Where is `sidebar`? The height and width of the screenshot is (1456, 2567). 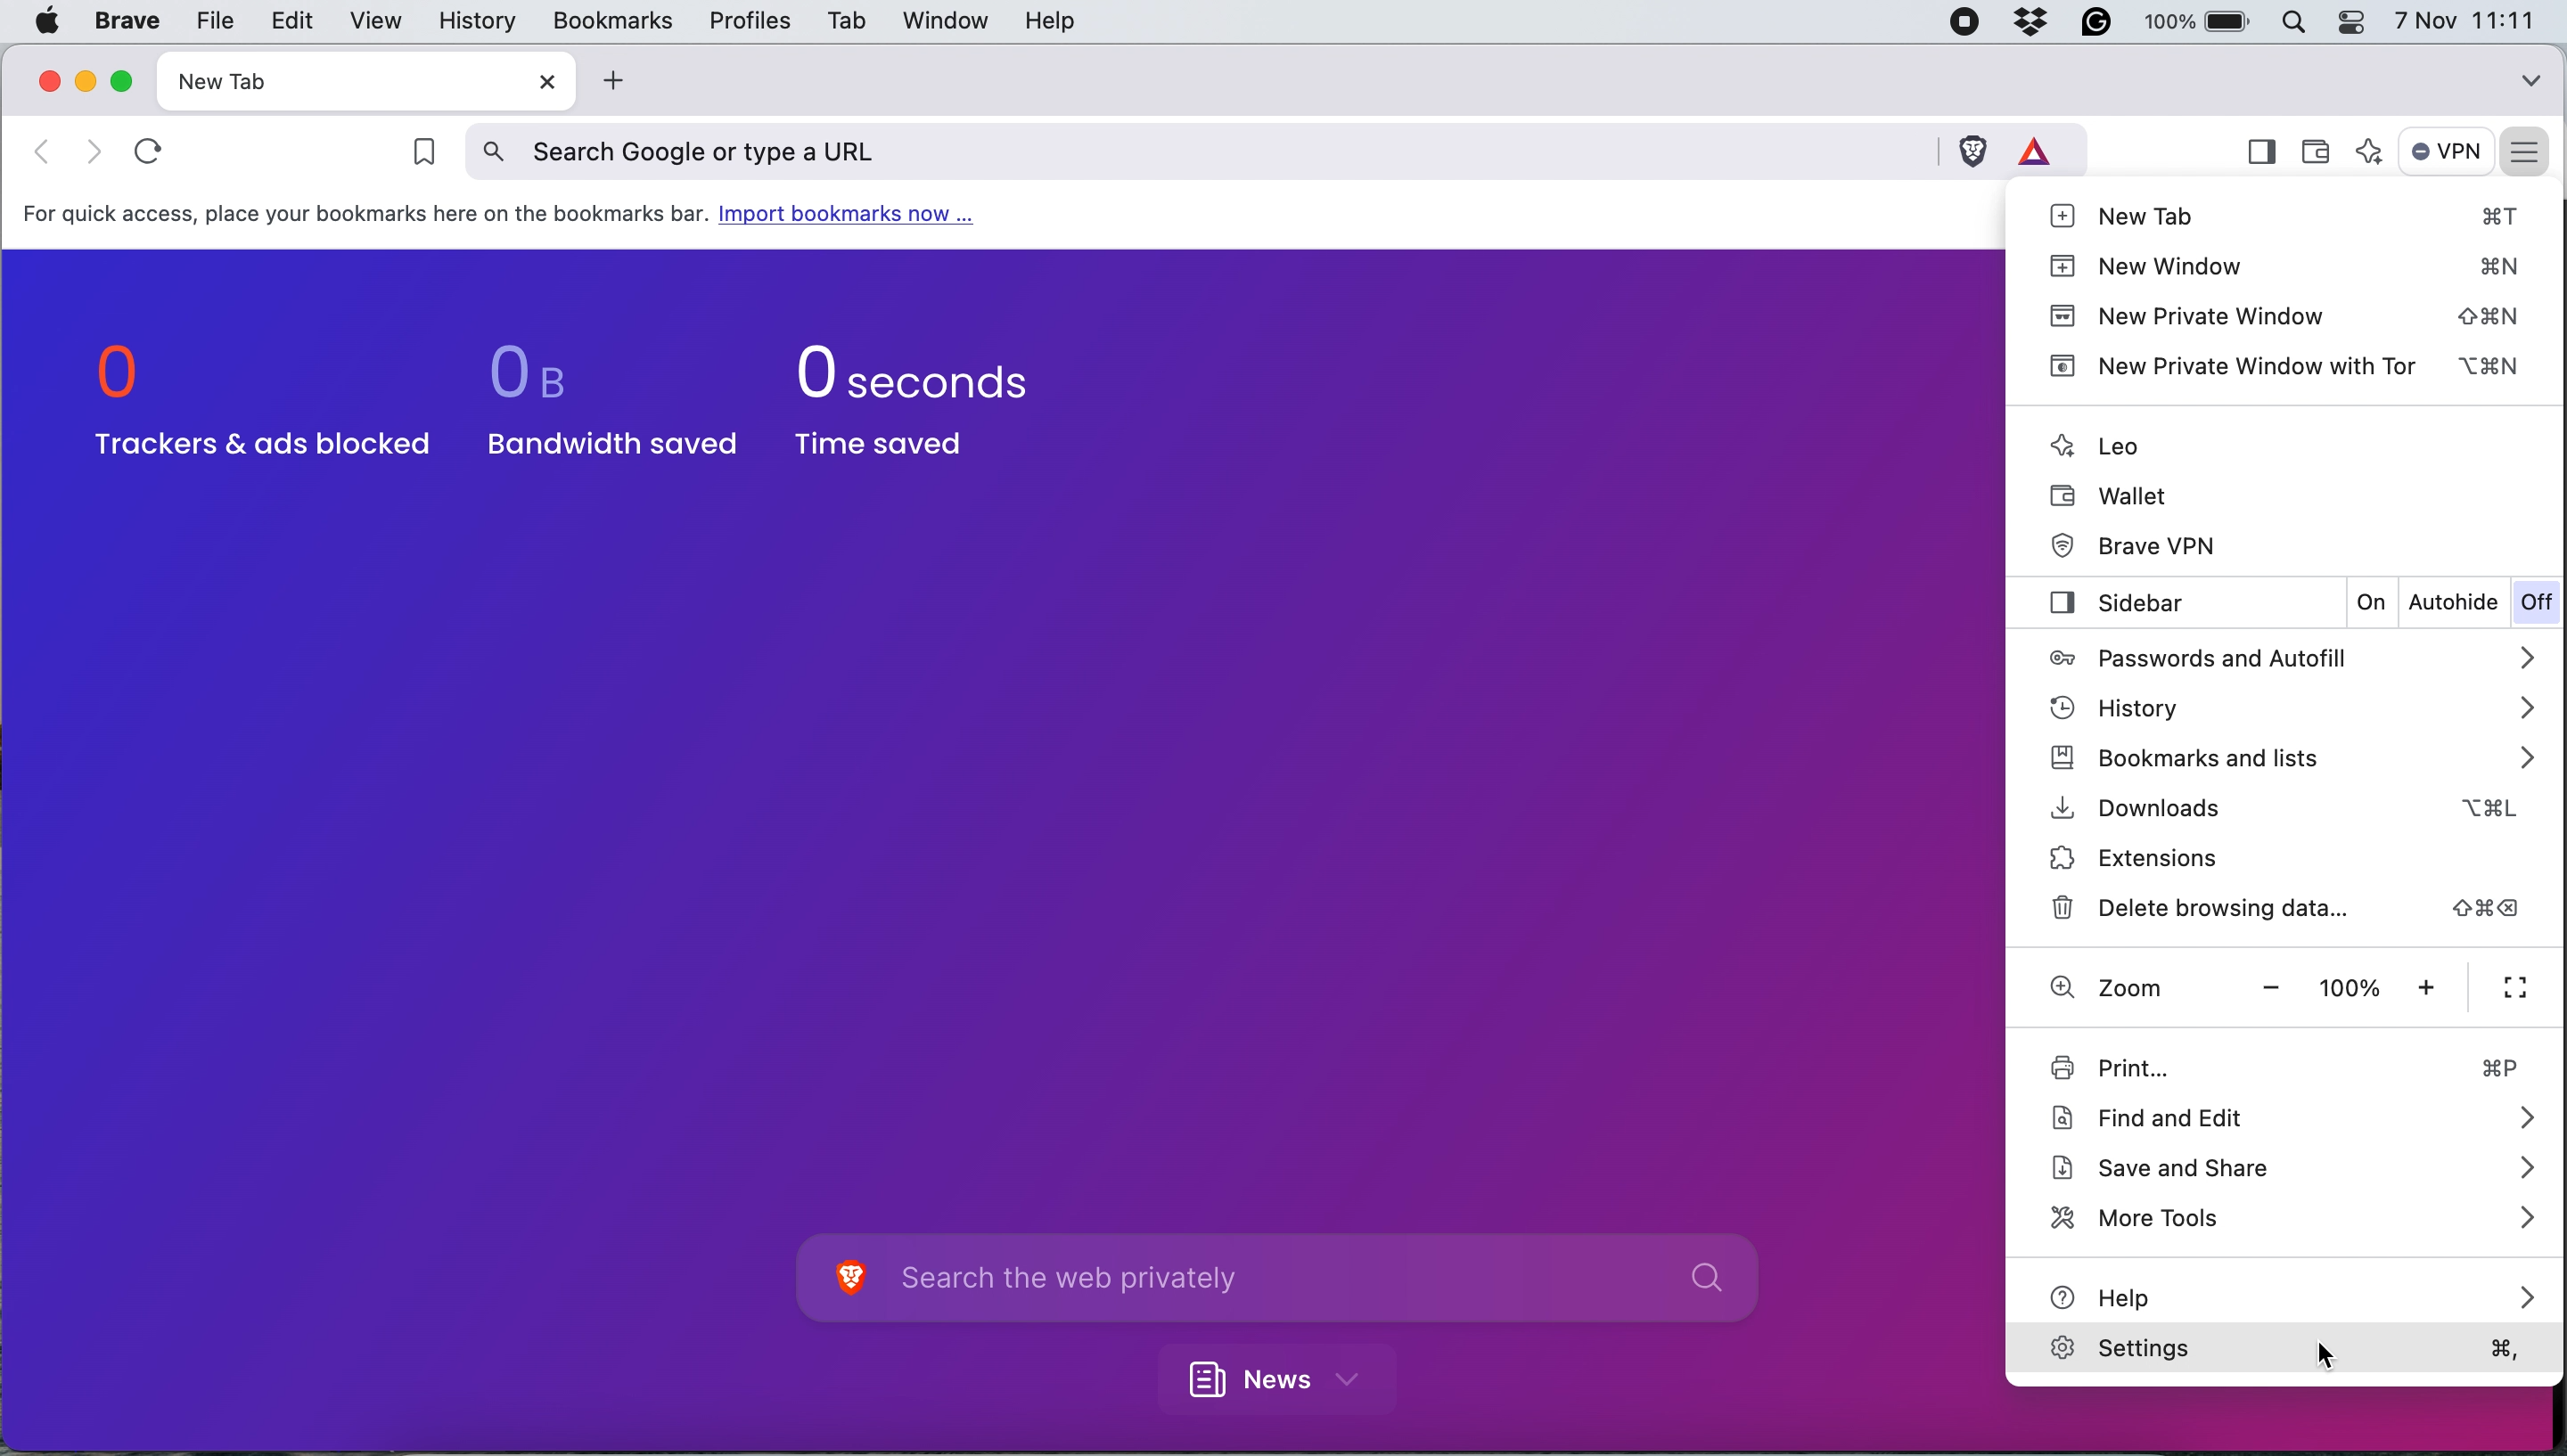 sidebar is located at coordinates (2106, 604).